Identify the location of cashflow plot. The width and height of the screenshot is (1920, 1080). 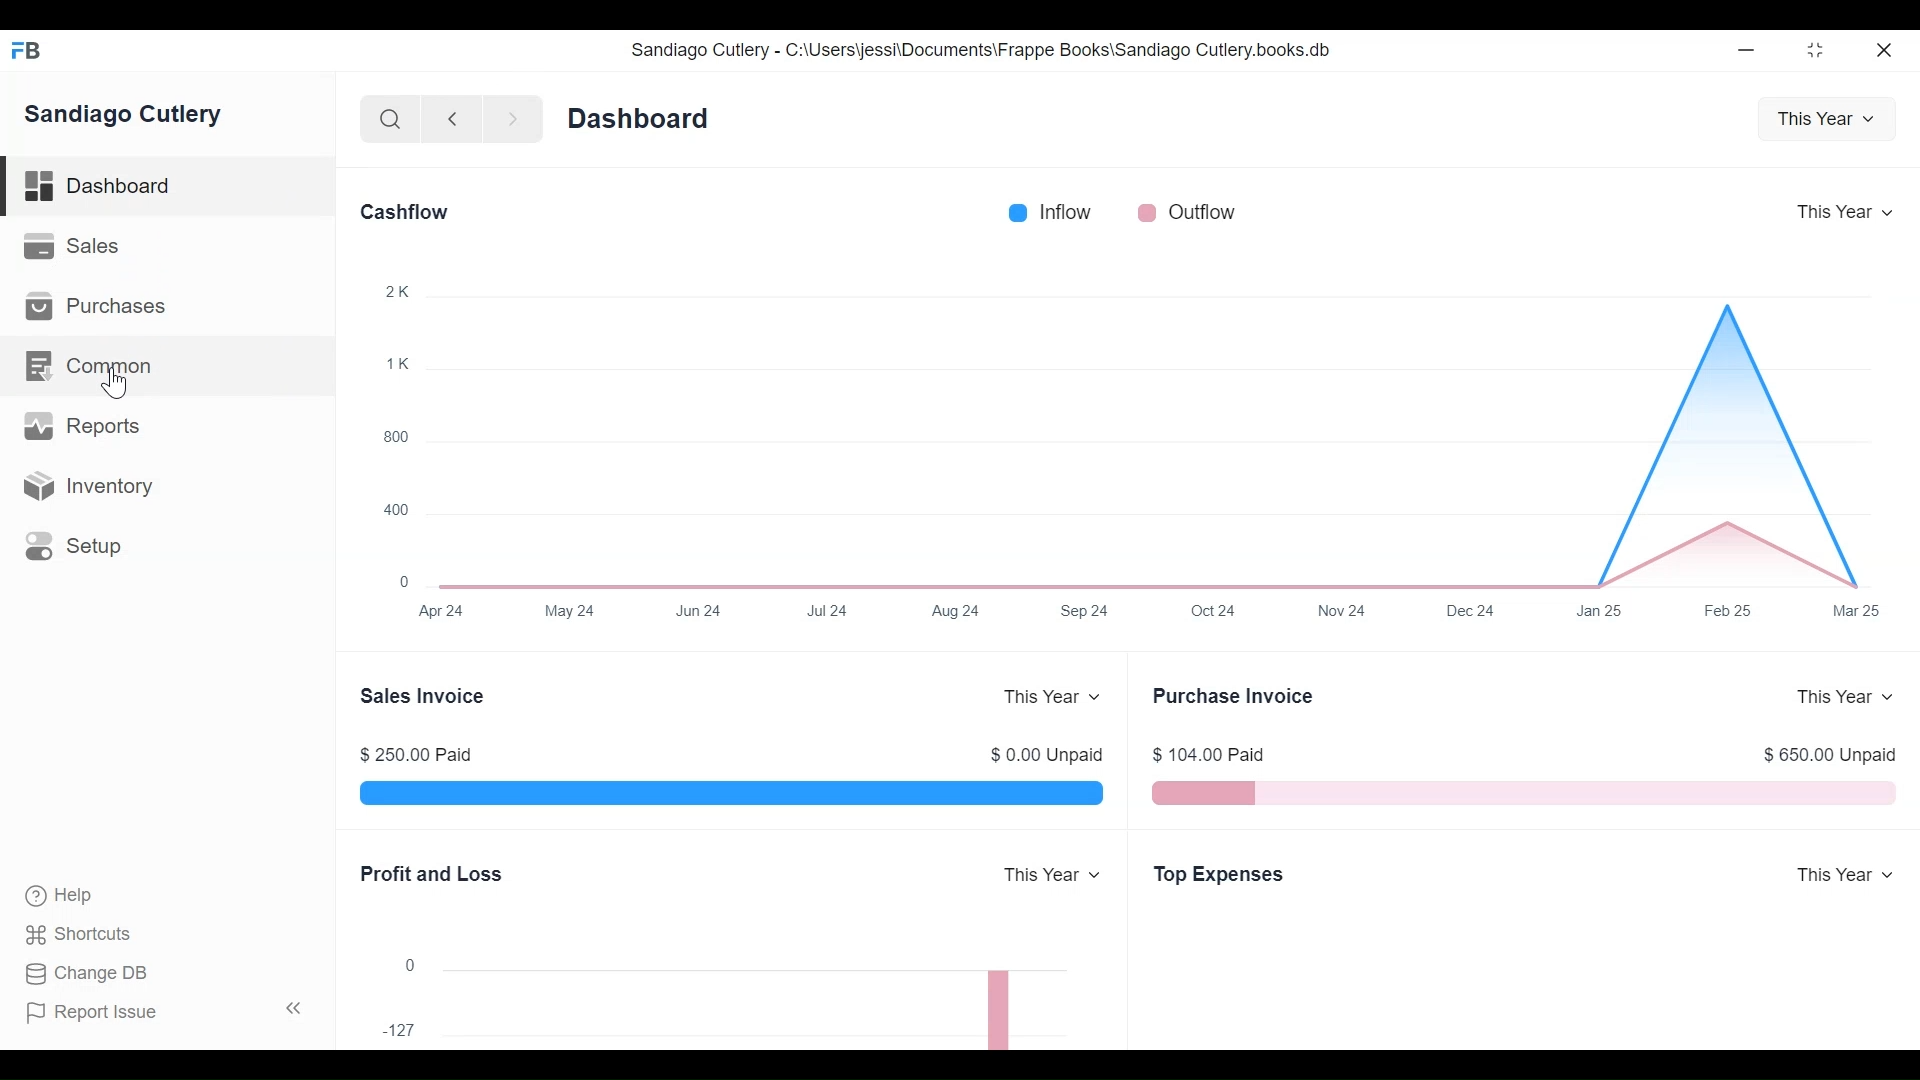
(1137, 451).